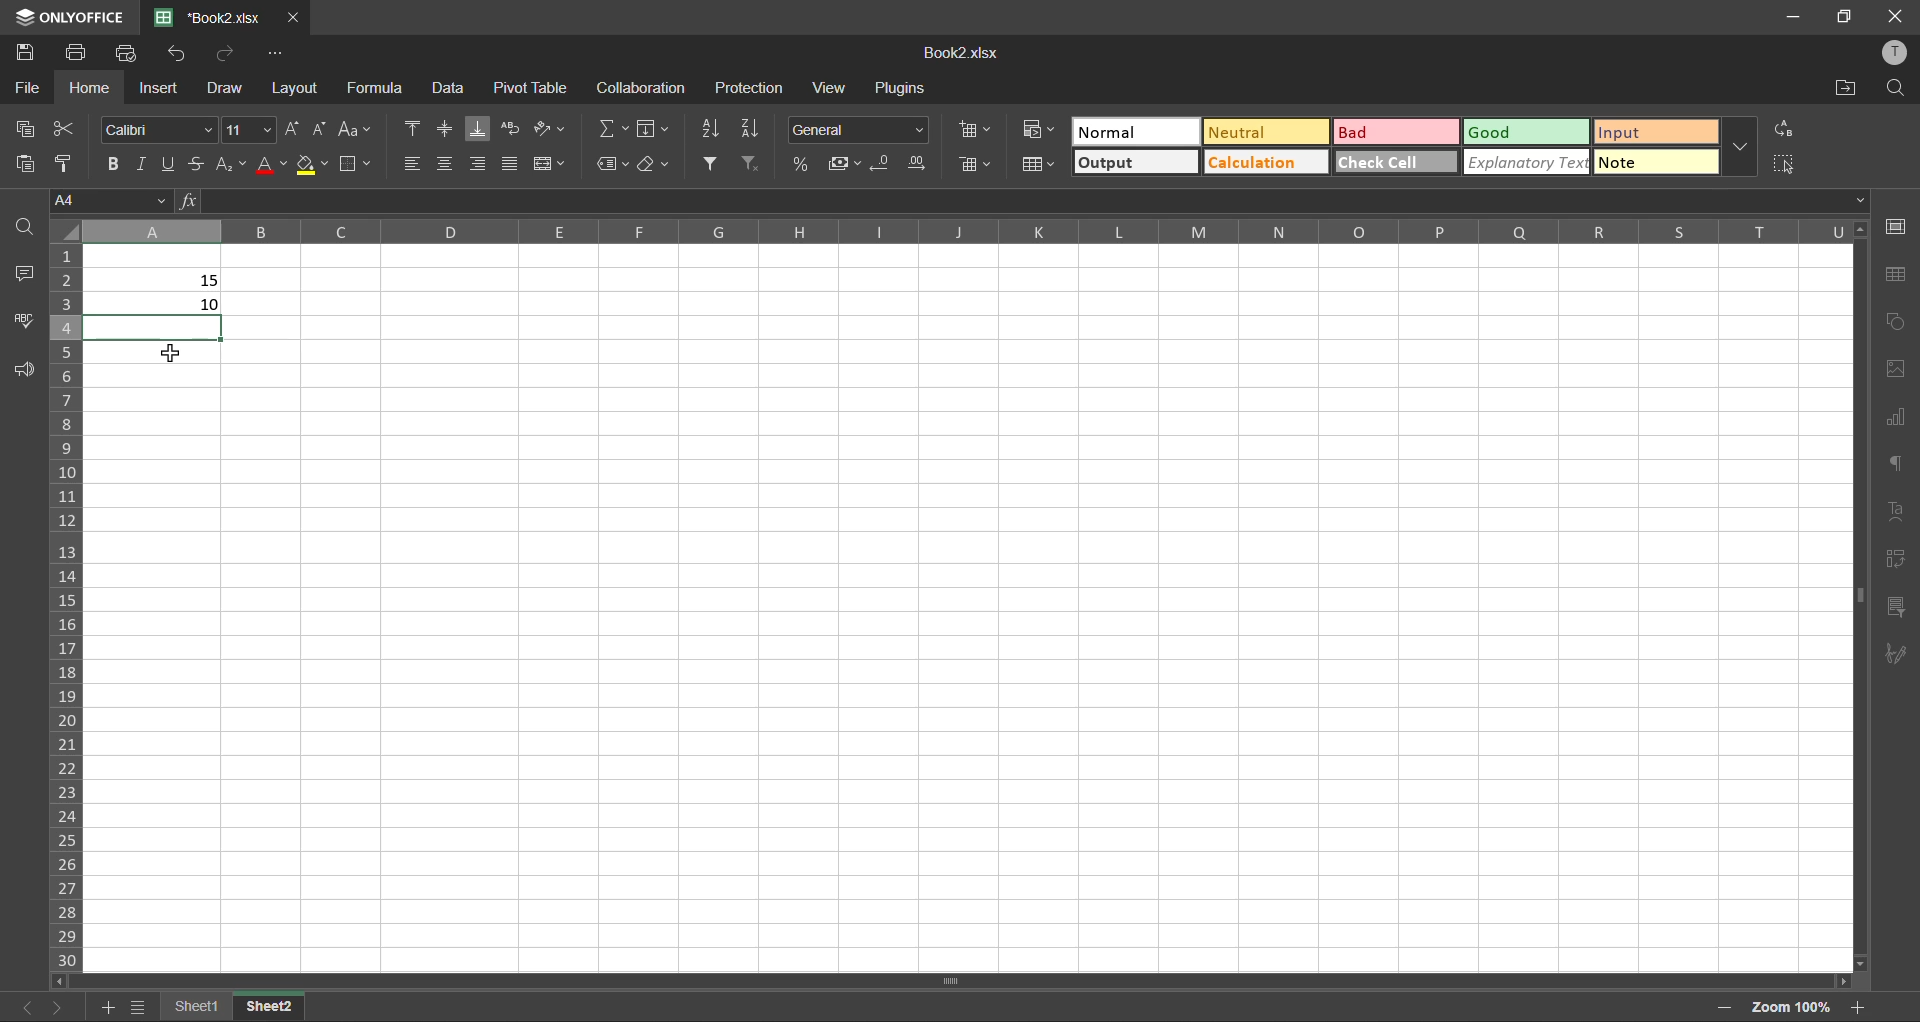 The image size is (1920, 1022). Describe the element at coordinates (1745, 149) in the screenshot. I see `more options` at that location.